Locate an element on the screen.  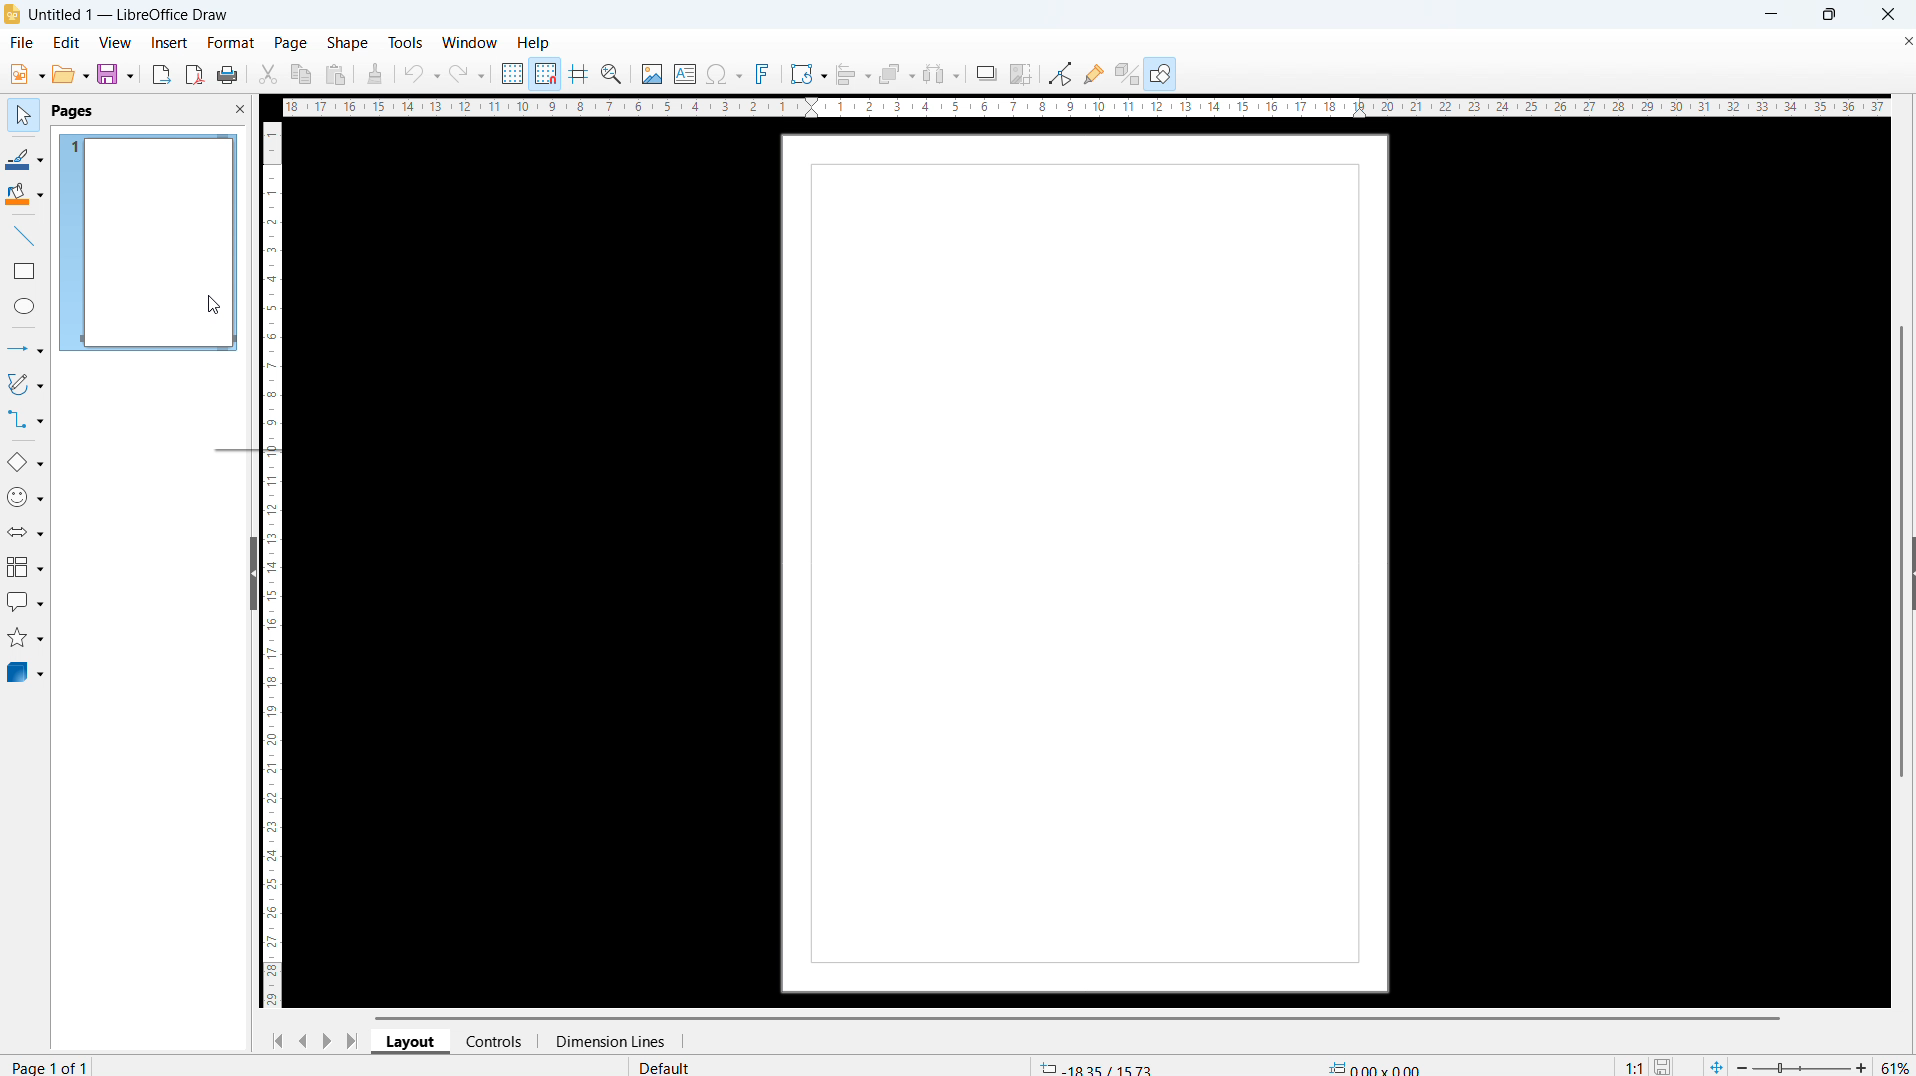
expand pane is located at coordinates (1912, 573).